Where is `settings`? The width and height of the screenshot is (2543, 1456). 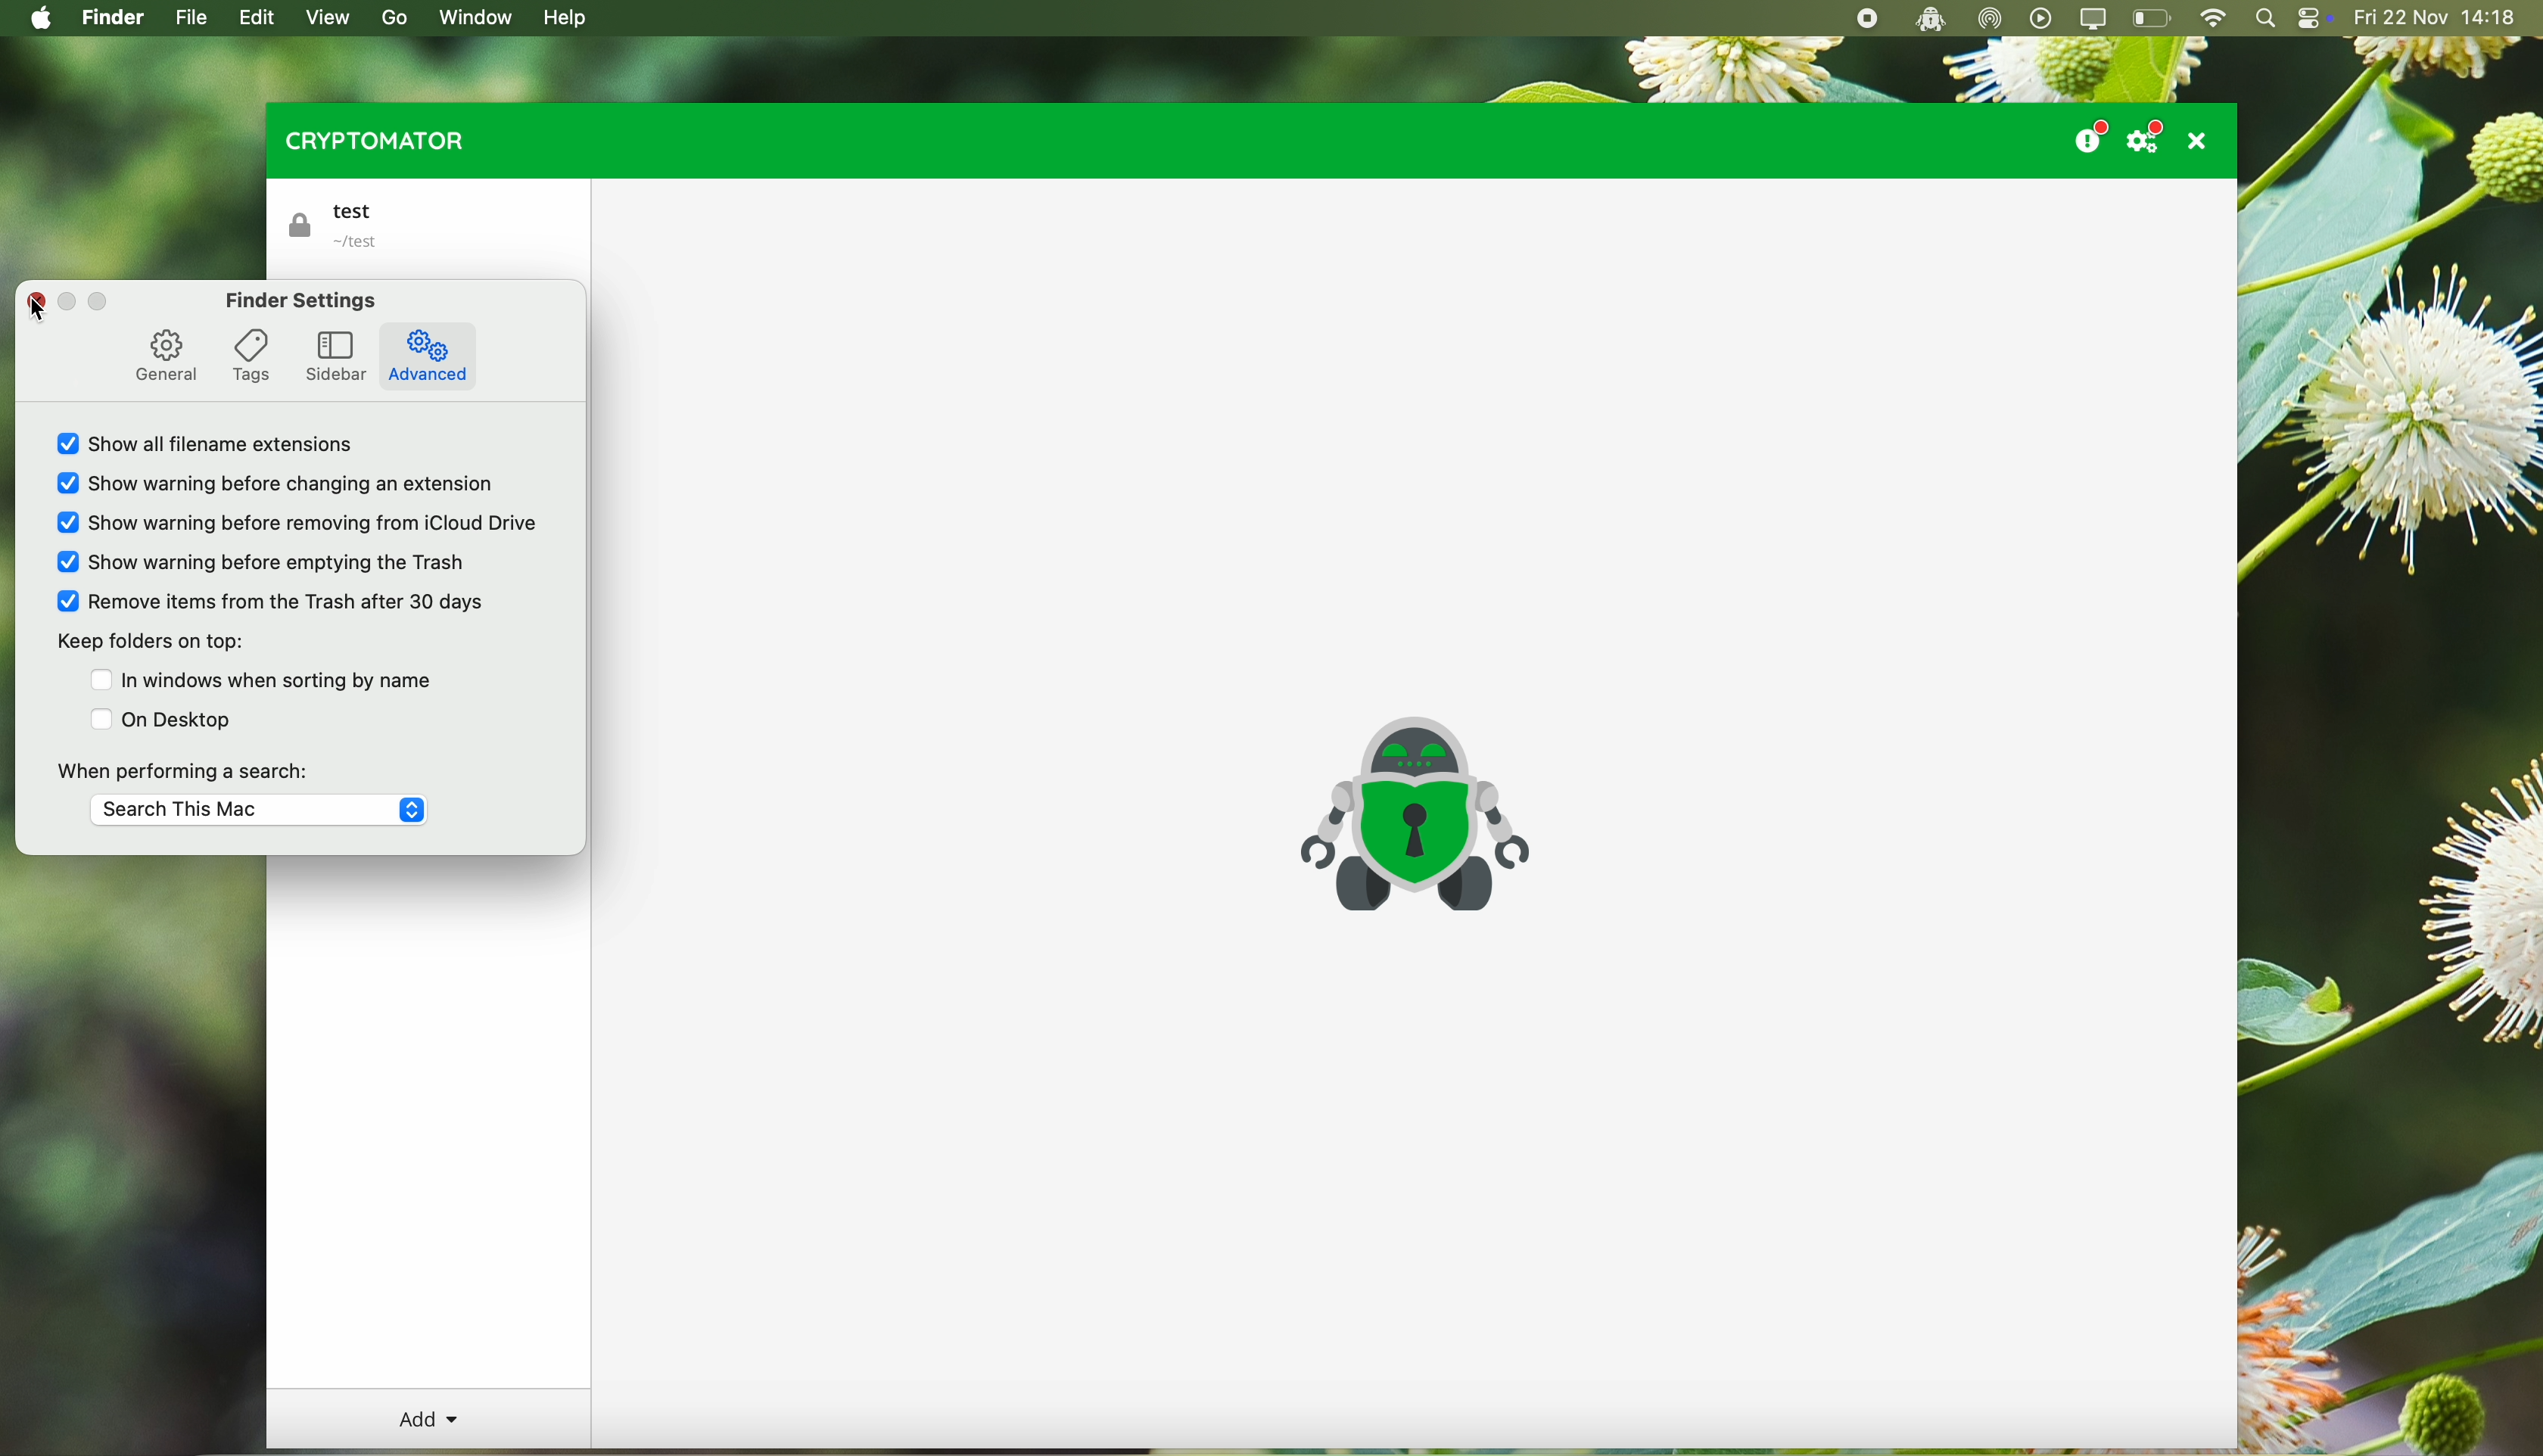 settings is located at coordinates (2150, 136).